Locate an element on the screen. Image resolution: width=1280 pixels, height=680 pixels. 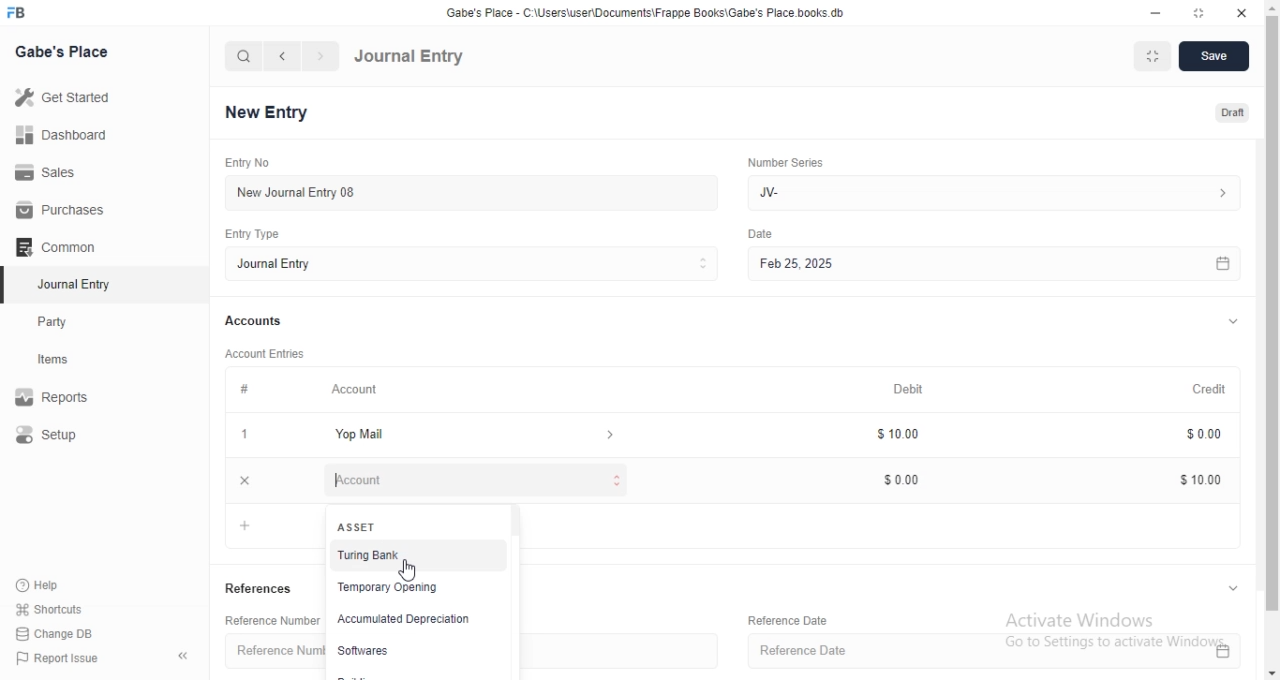
Save is located at coordinates (1215, 57).